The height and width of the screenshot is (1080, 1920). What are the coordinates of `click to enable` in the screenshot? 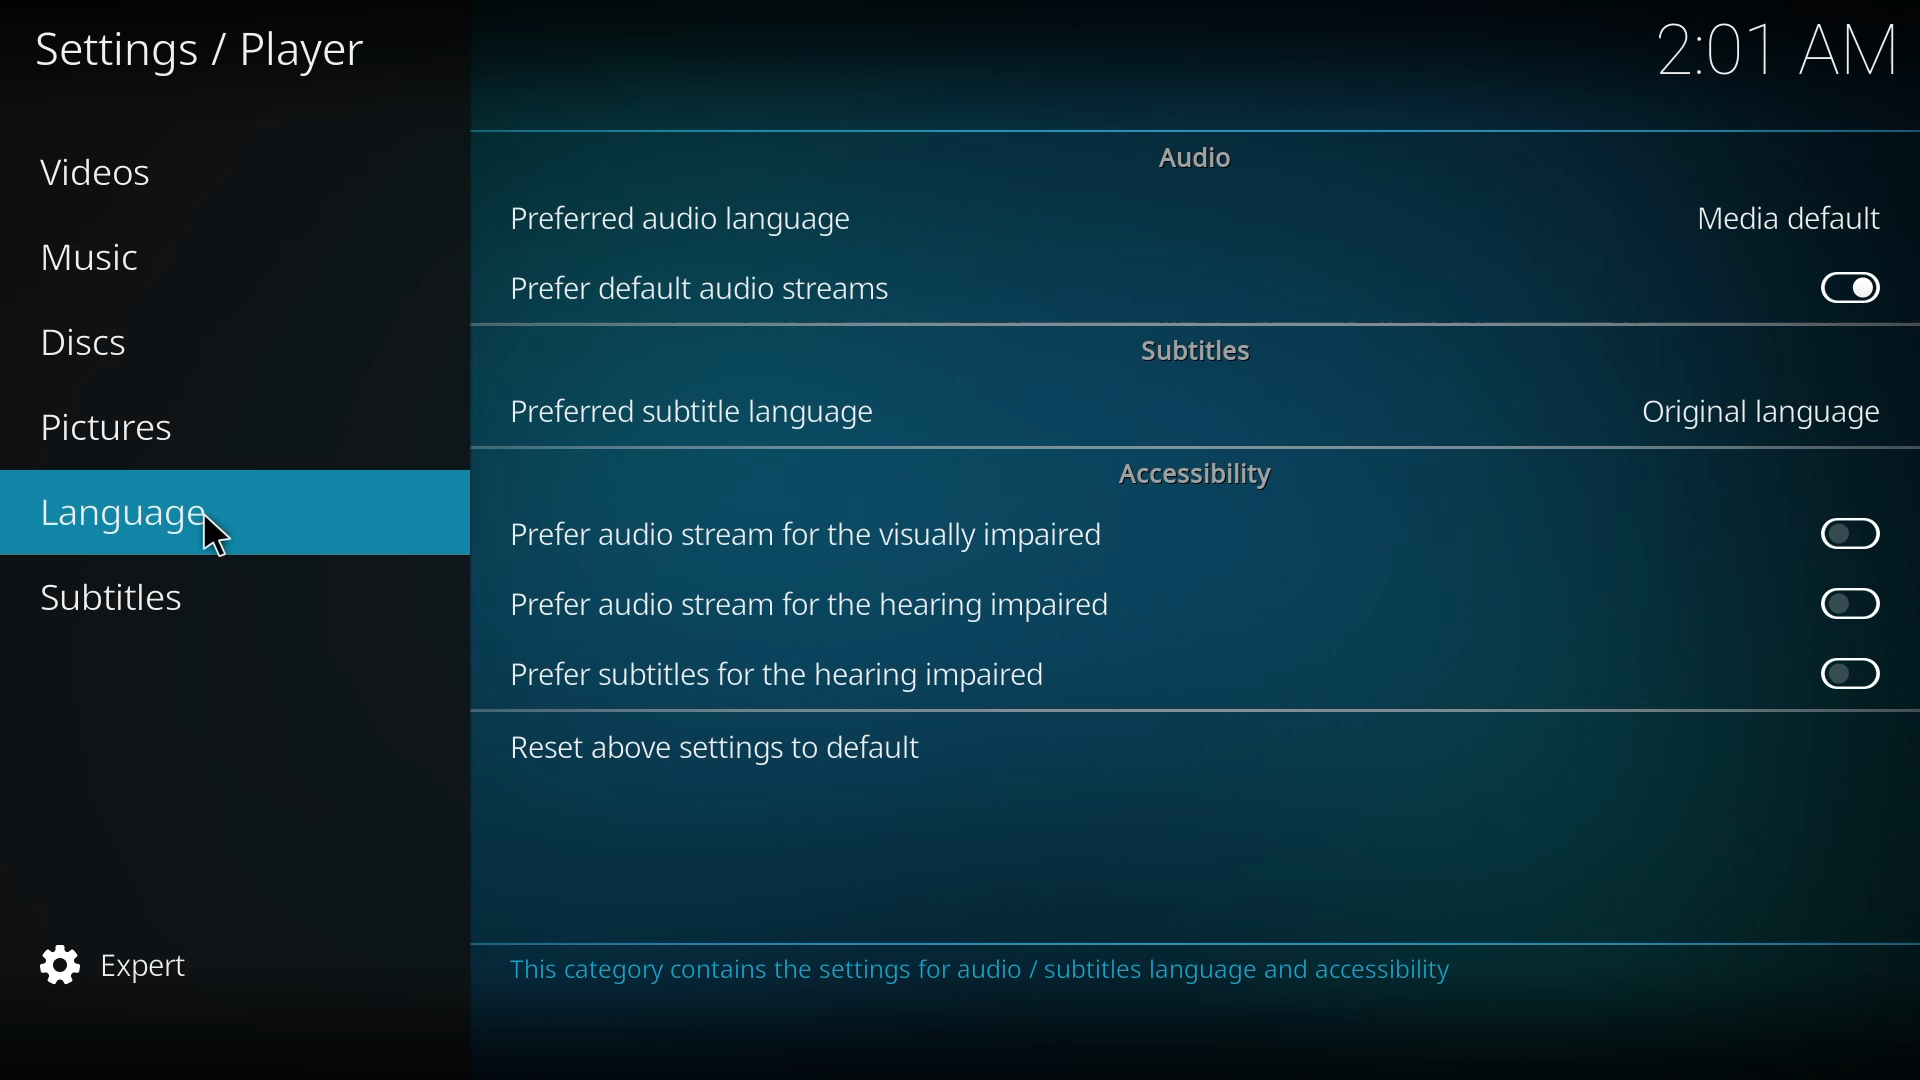 It's located at (1843, 603).